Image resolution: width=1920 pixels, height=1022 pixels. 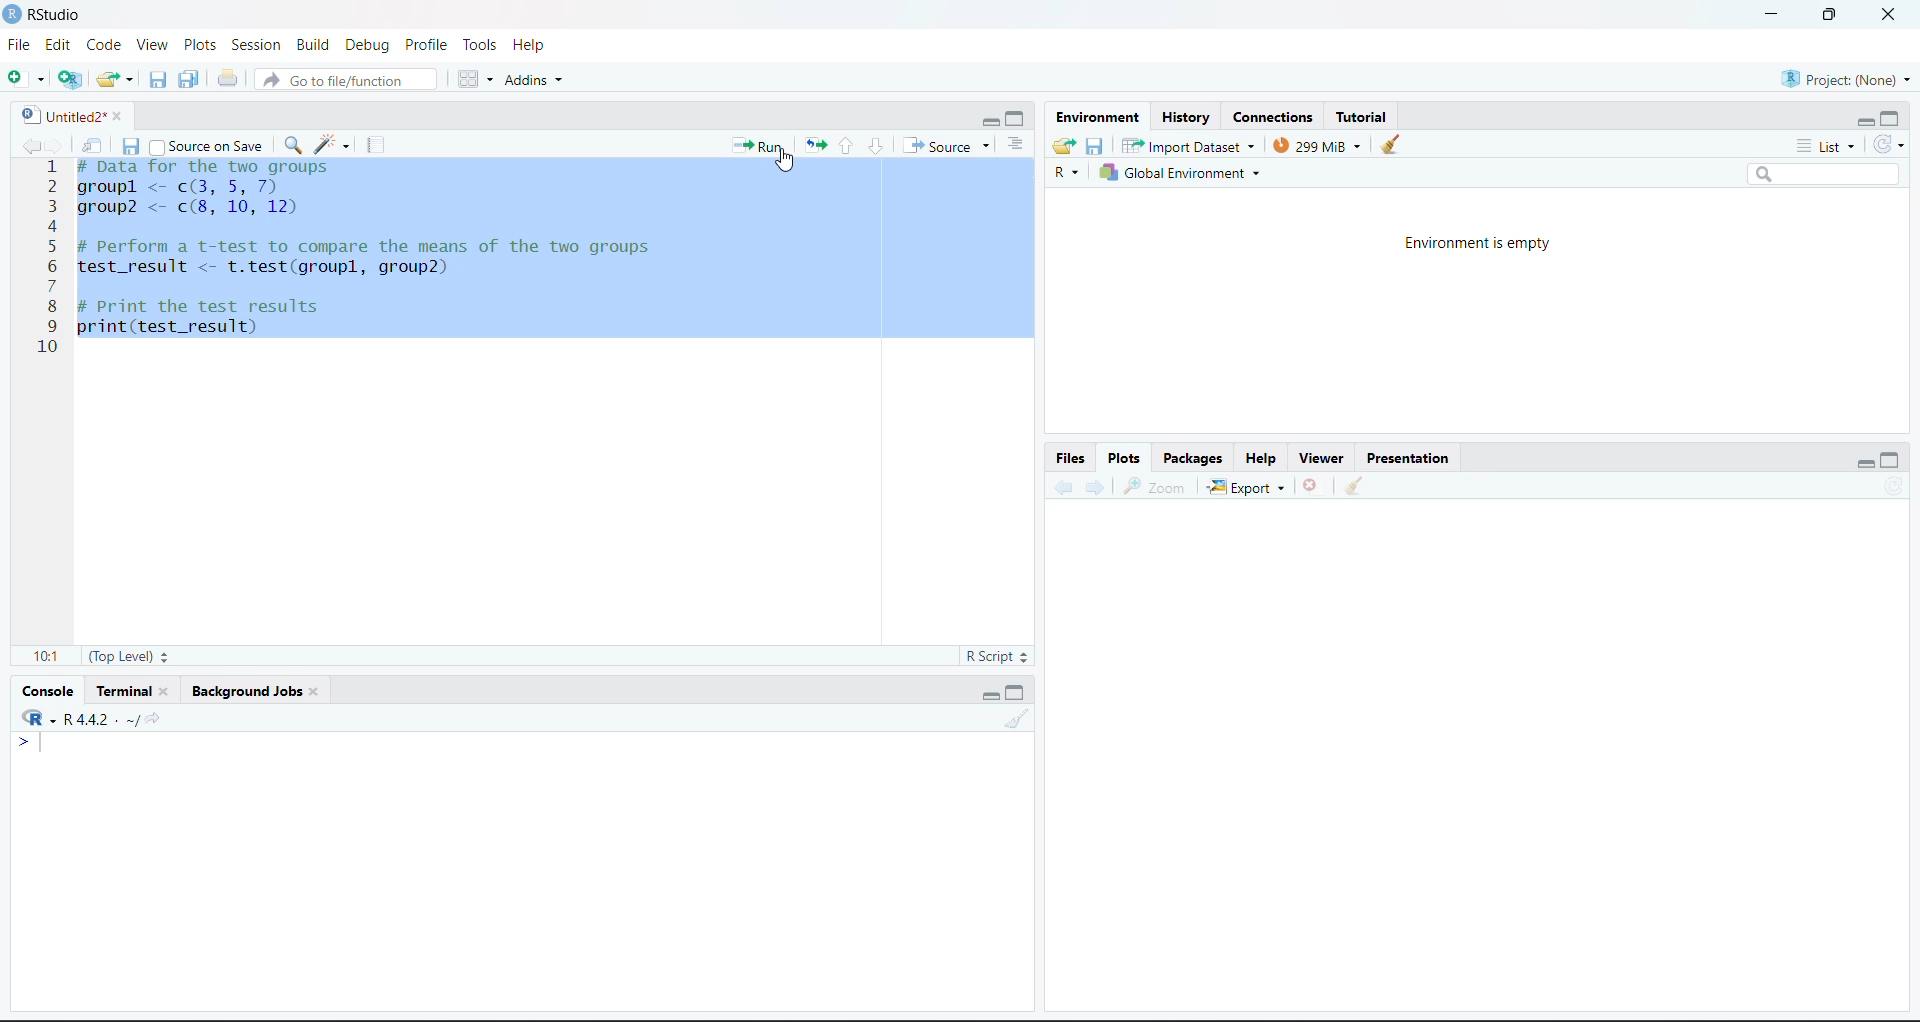 I want to click on clear console, so click(x=1014, y=718).